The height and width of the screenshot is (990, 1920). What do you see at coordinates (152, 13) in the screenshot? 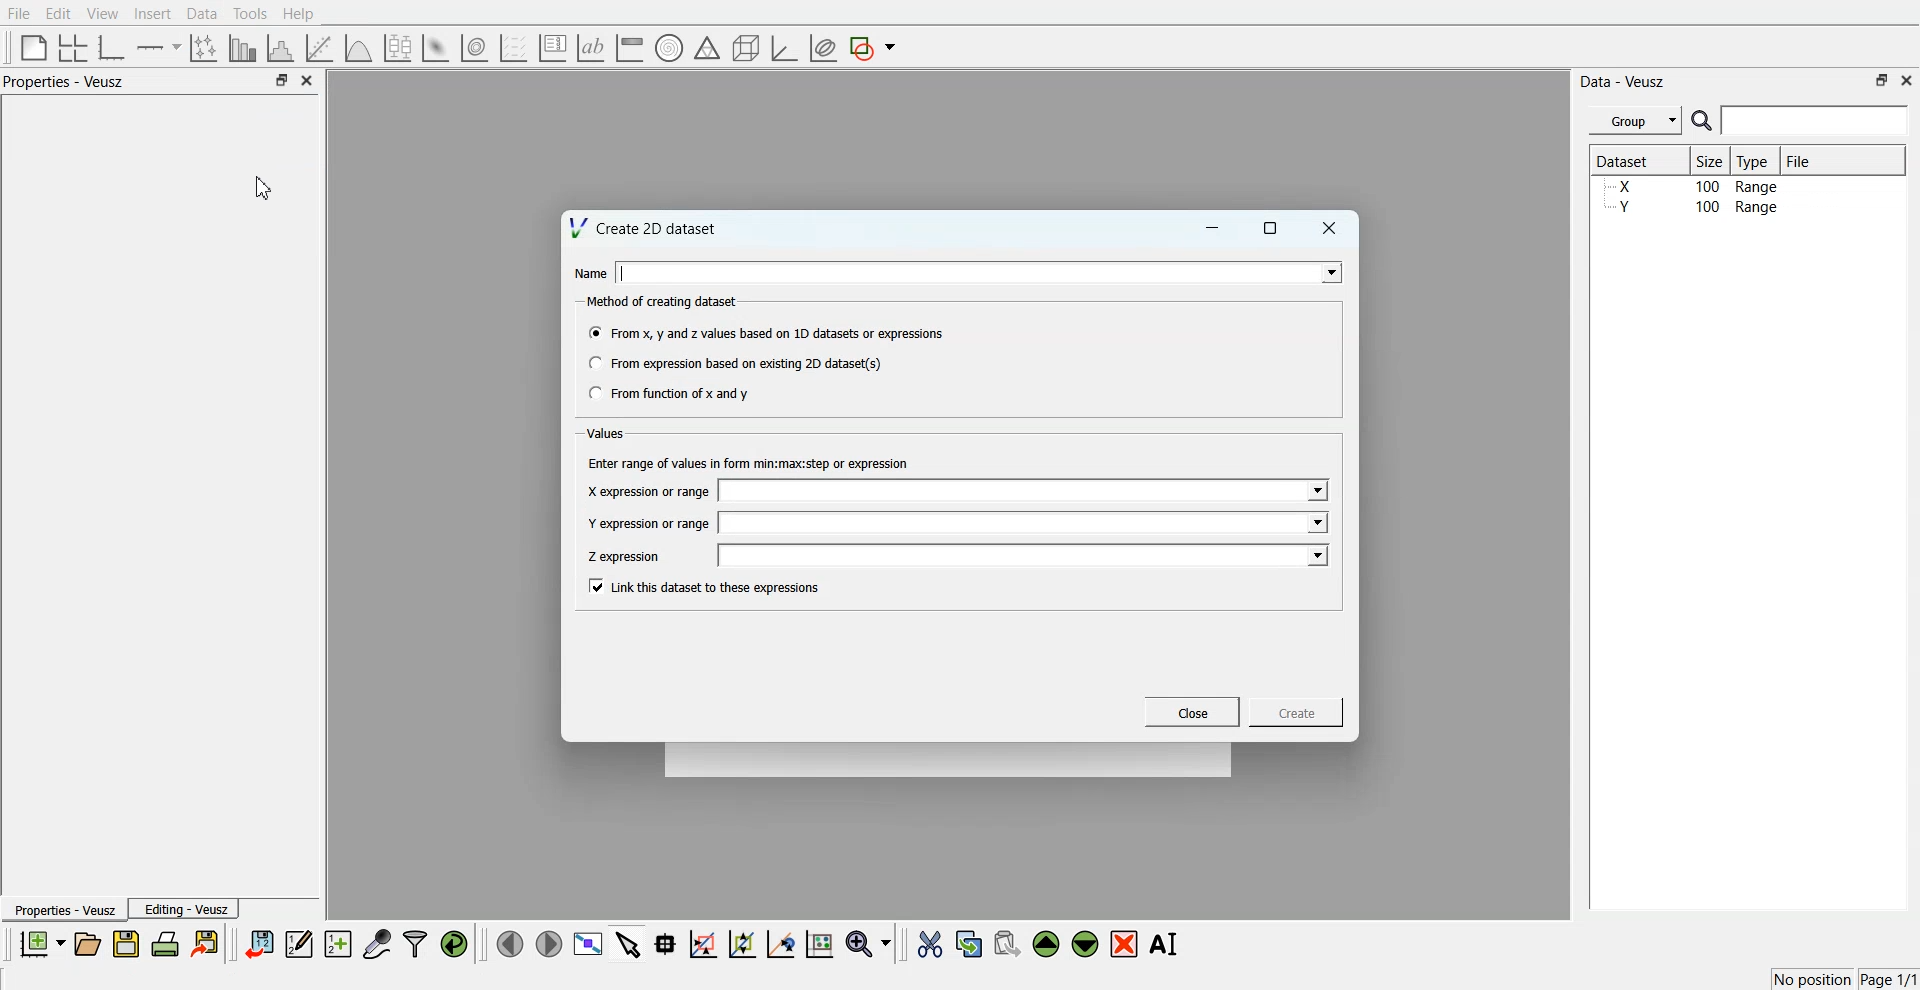
I see `Insert` at bounding box center [152, 13].